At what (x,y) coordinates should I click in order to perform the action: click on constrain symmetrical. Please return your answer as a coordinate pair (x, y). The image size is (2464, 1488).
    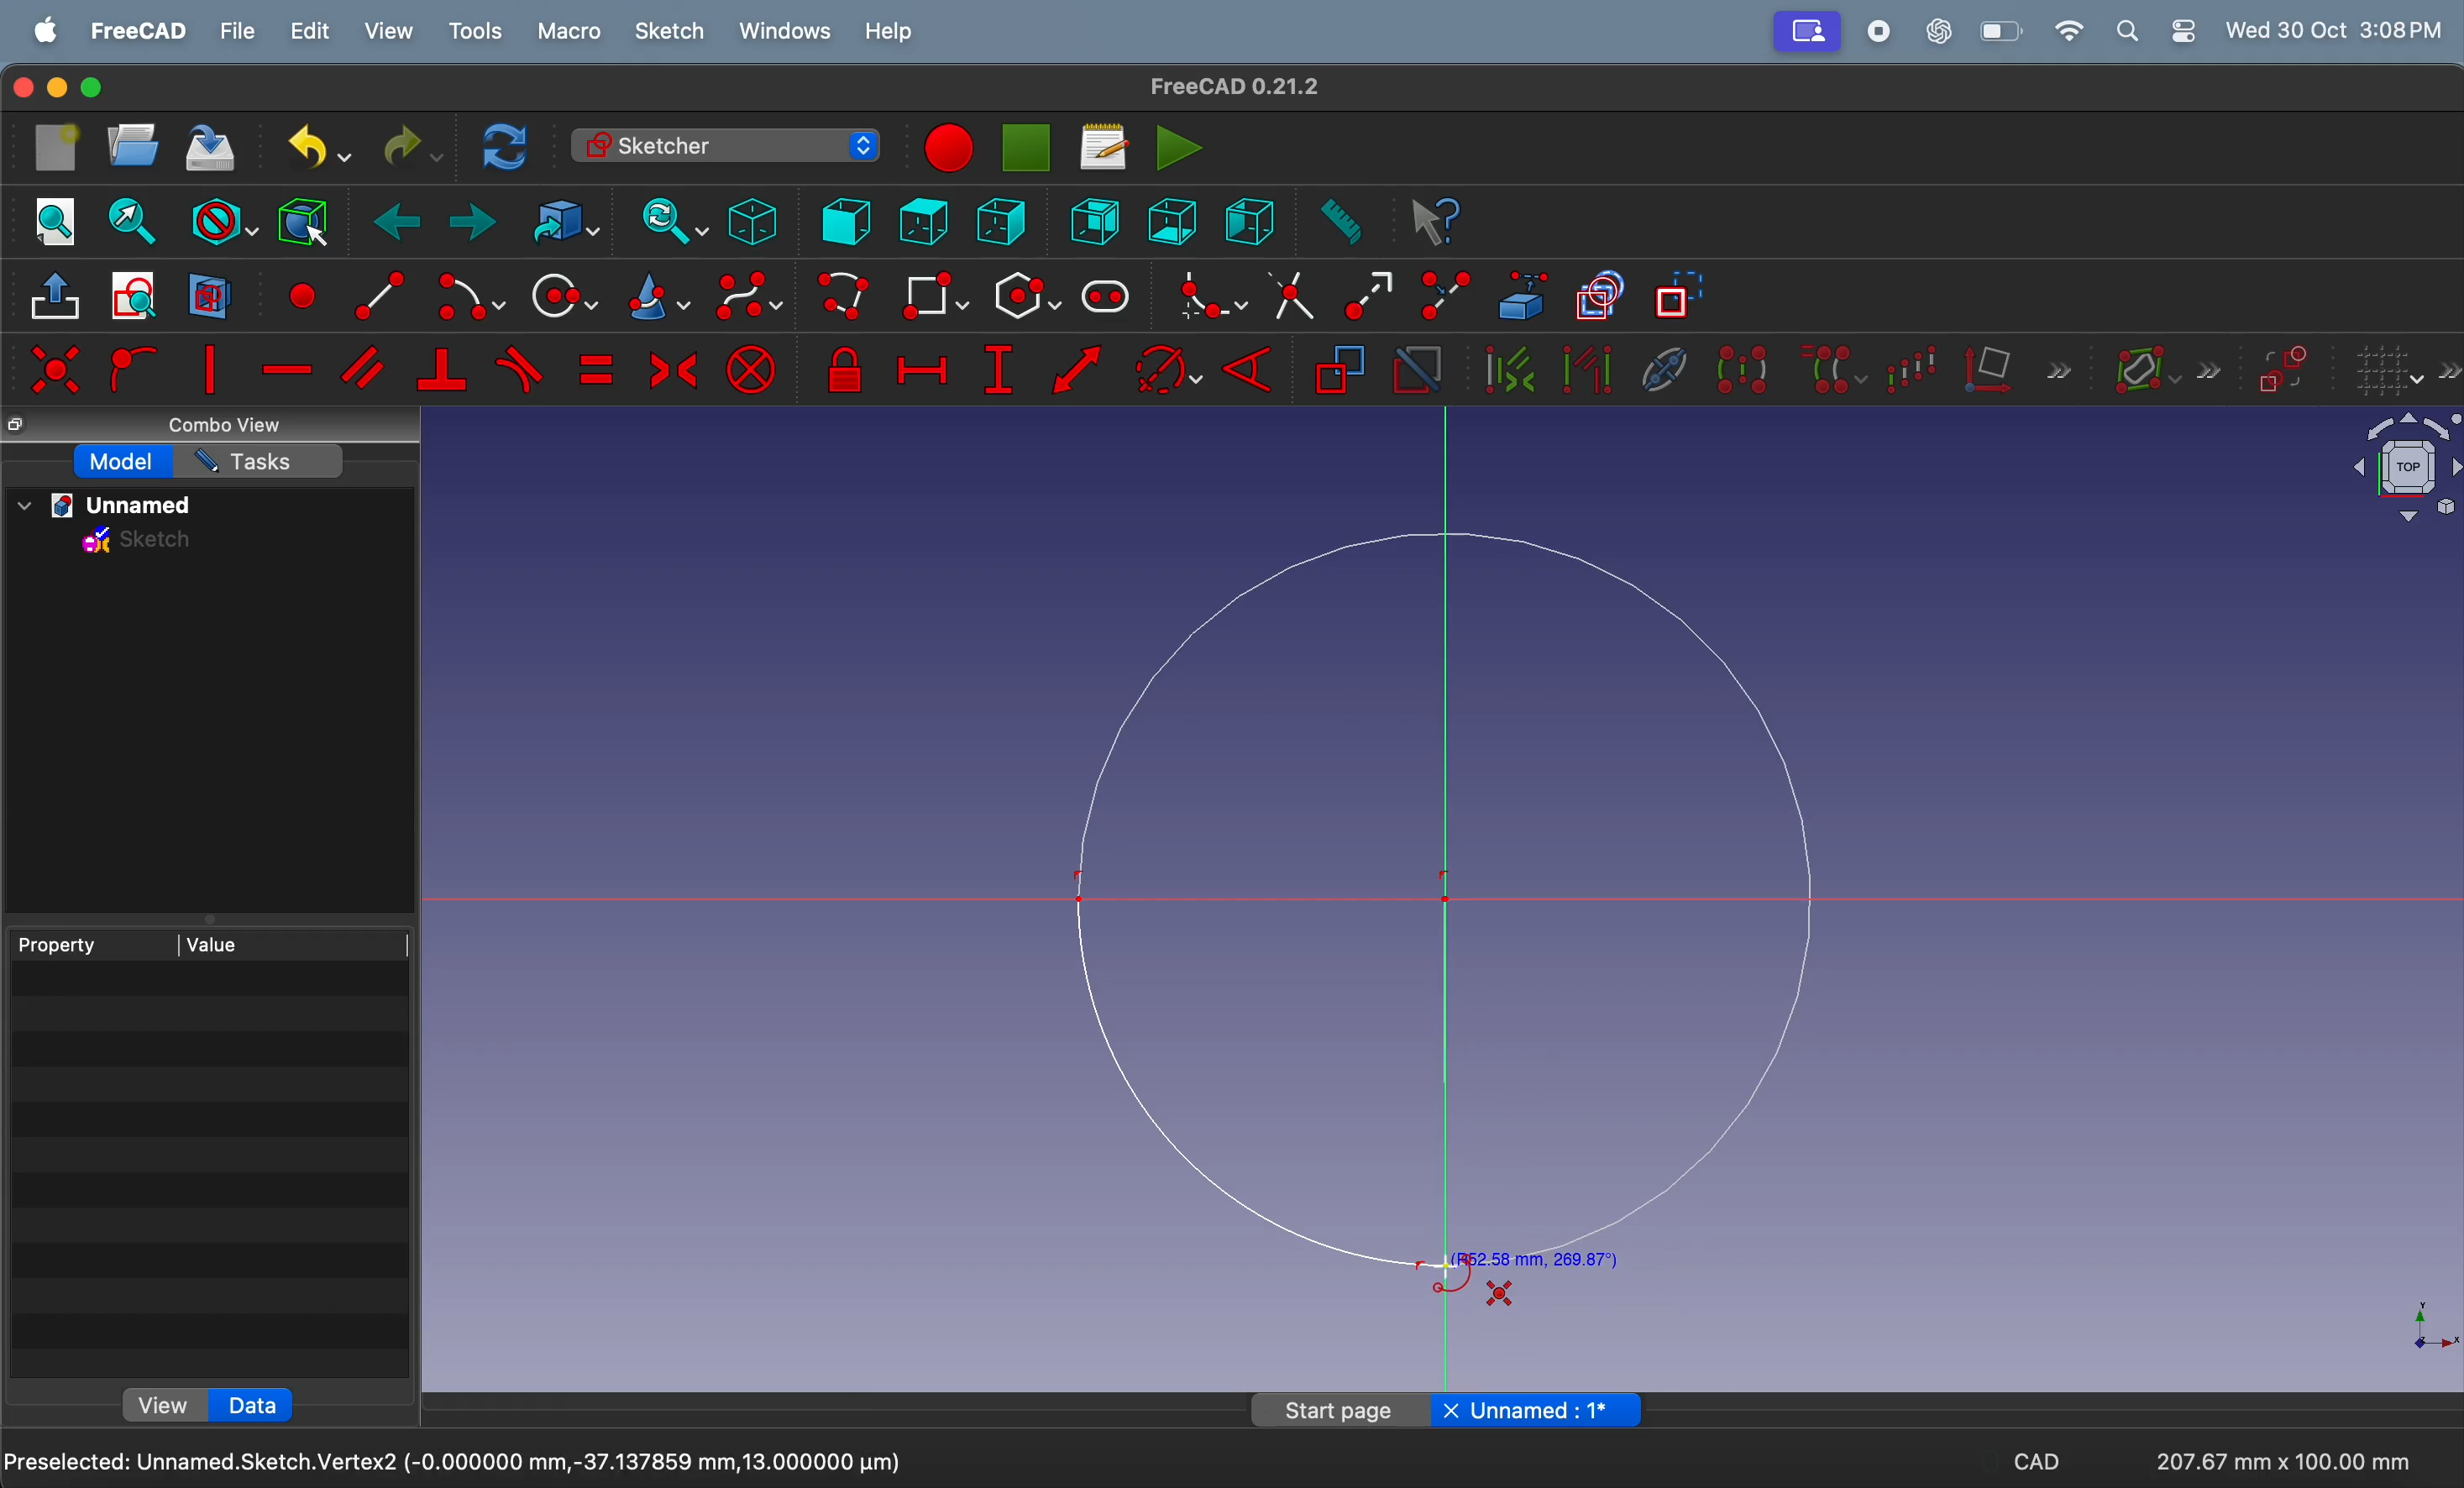
    Looking at the image, I should click on (670, 368).